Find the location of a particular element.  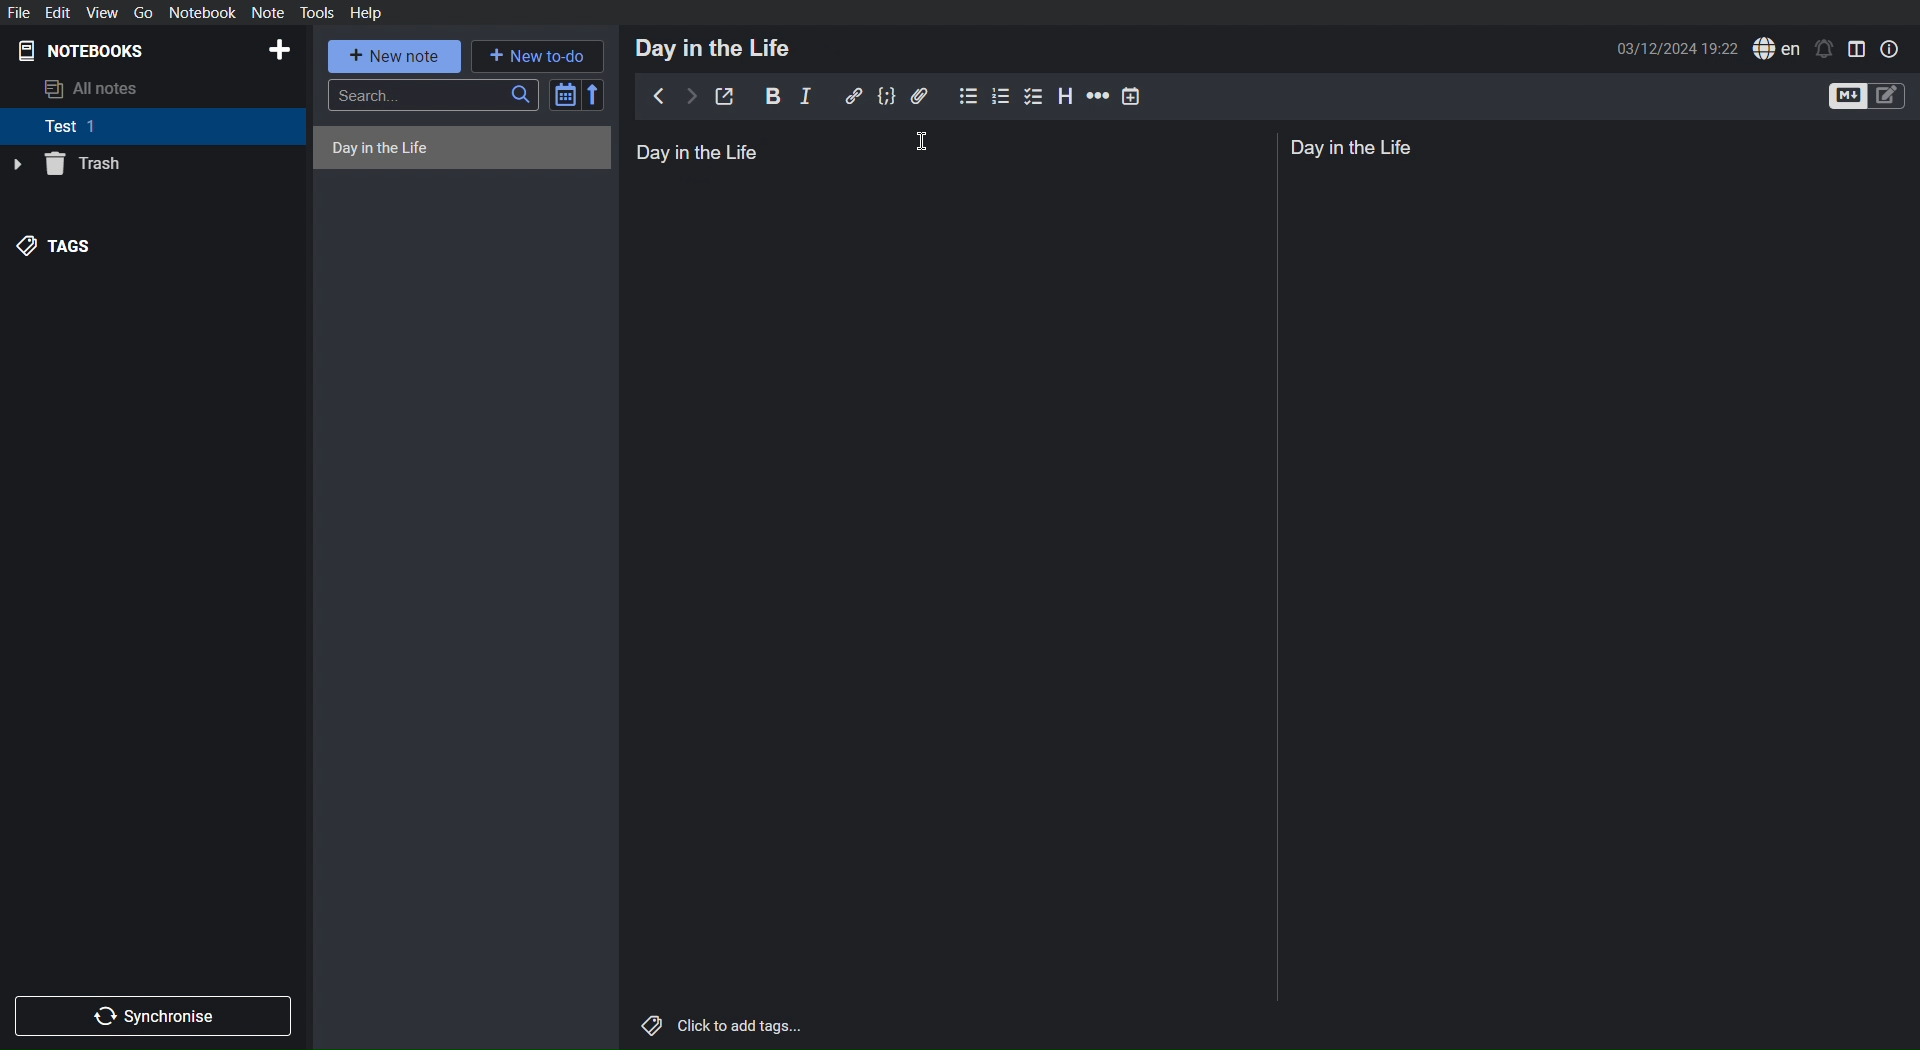

Italics is located at coordinates (806, 96).